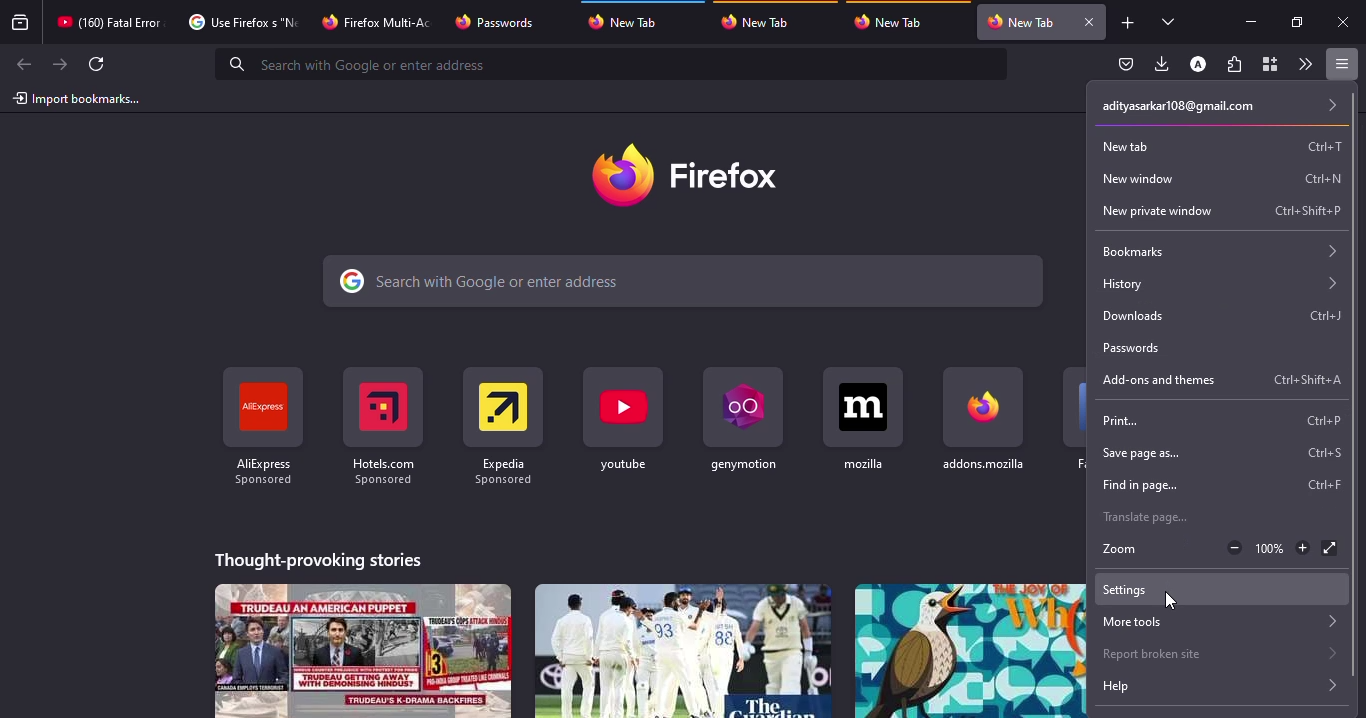 This screenshot has width=1366, height=718. What do you see at coordinates (1305, 380) in the screenshot?
I see `shortcut` at bounding box center [1305, 380].